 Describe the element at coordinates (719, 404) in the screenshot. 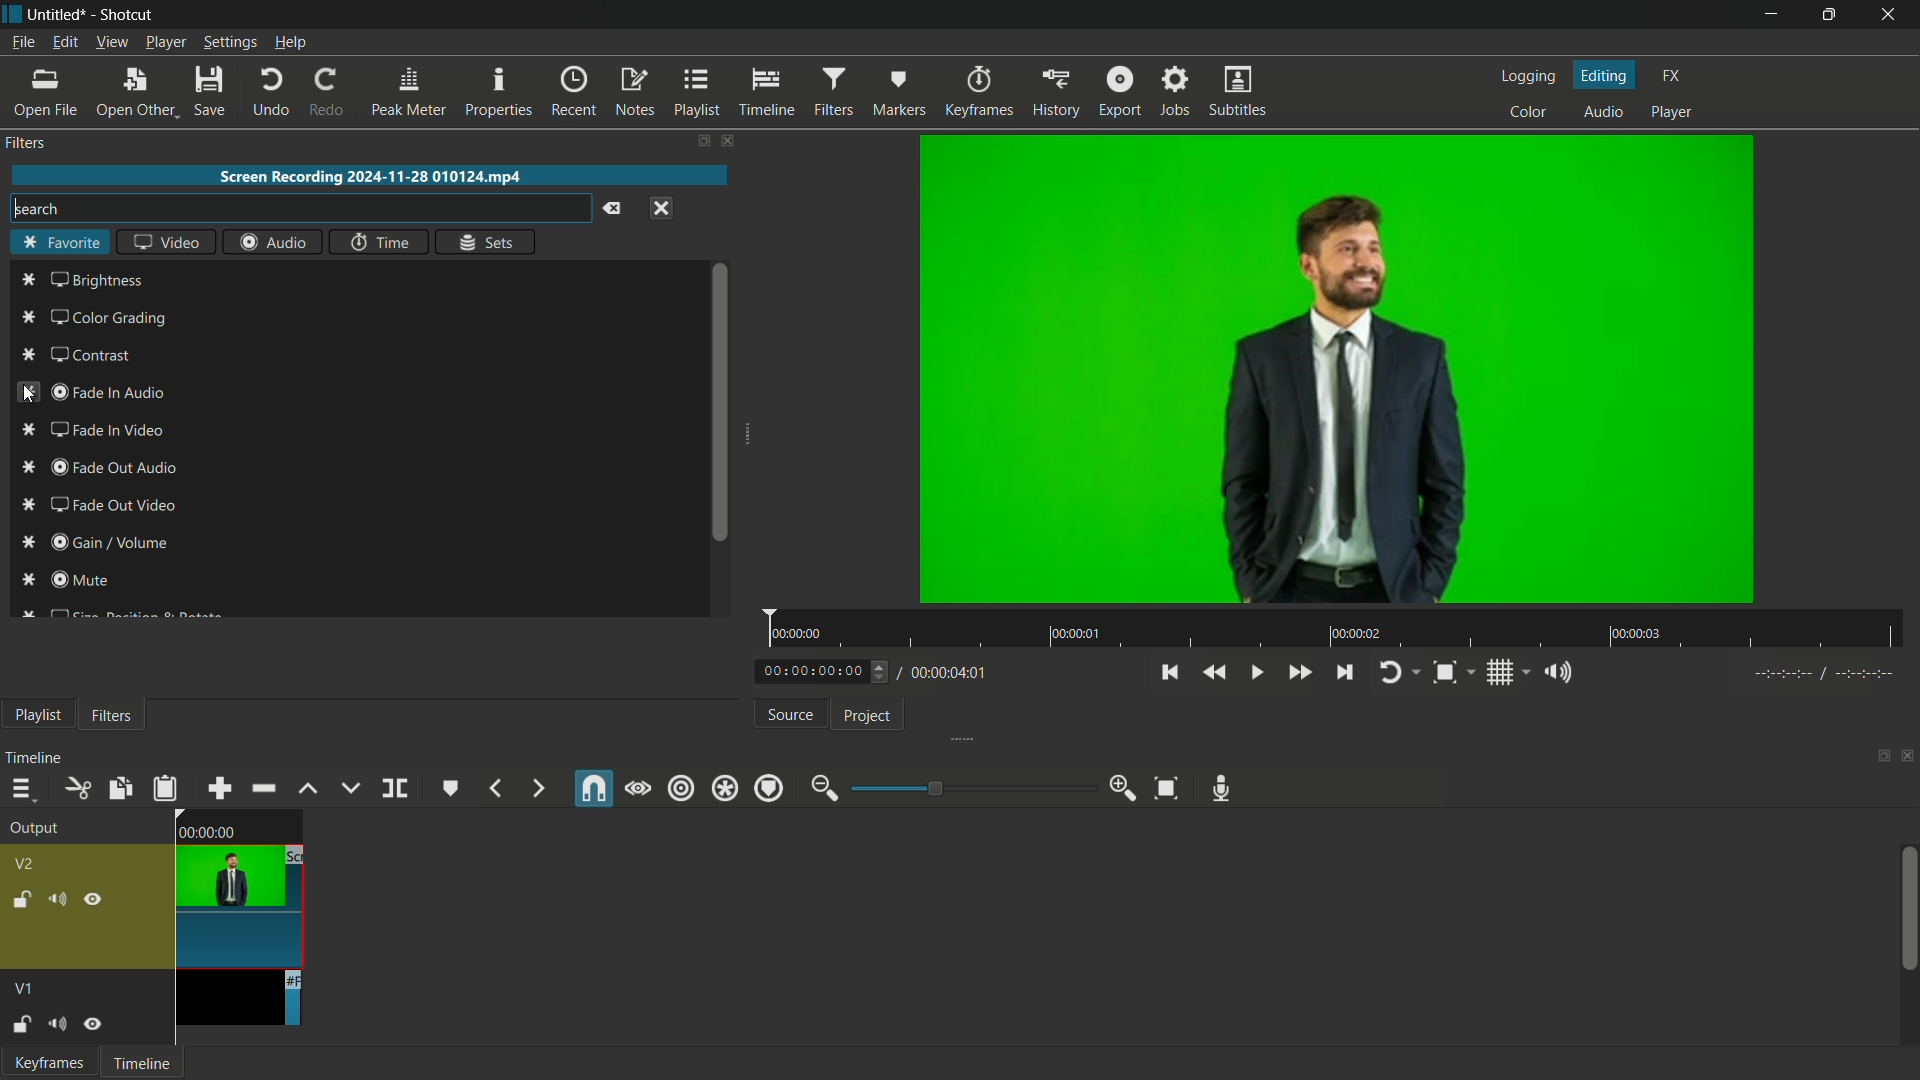

I see `scroll bar` at that location.